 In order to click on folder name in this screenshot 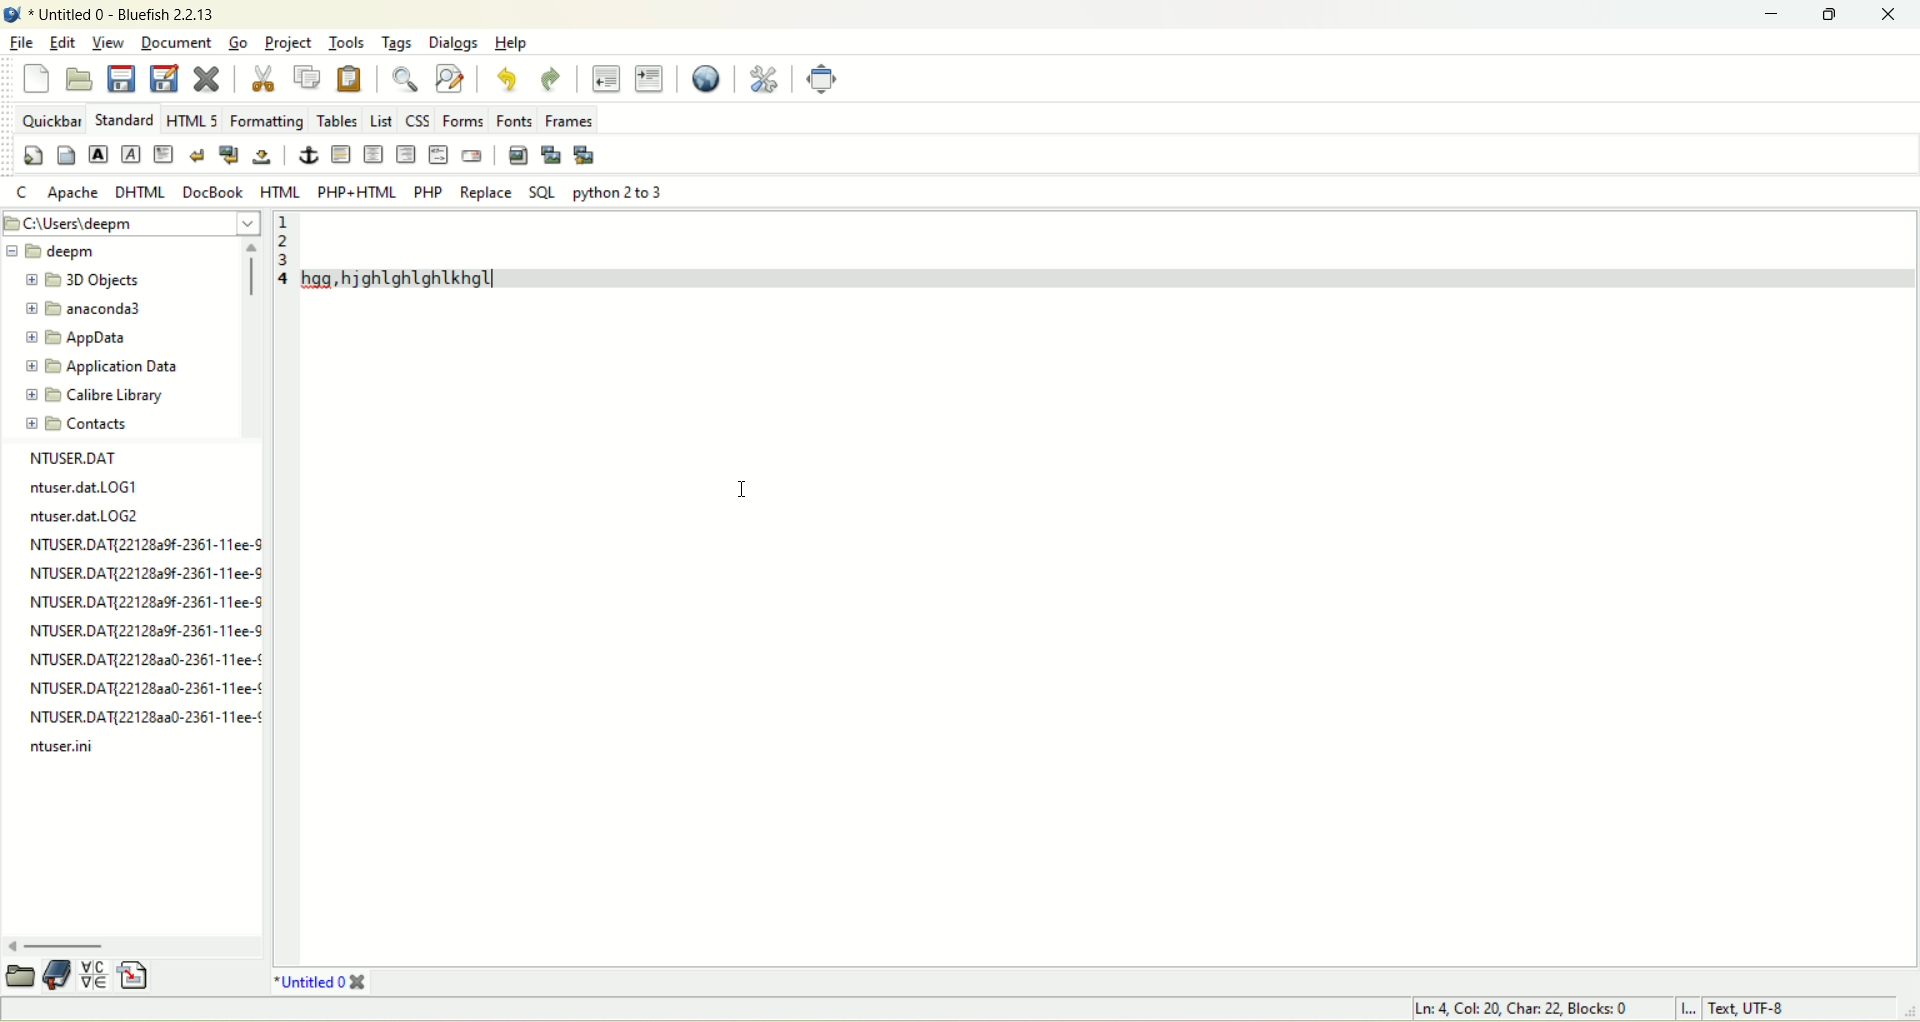, I will do `click(109, 394)`.